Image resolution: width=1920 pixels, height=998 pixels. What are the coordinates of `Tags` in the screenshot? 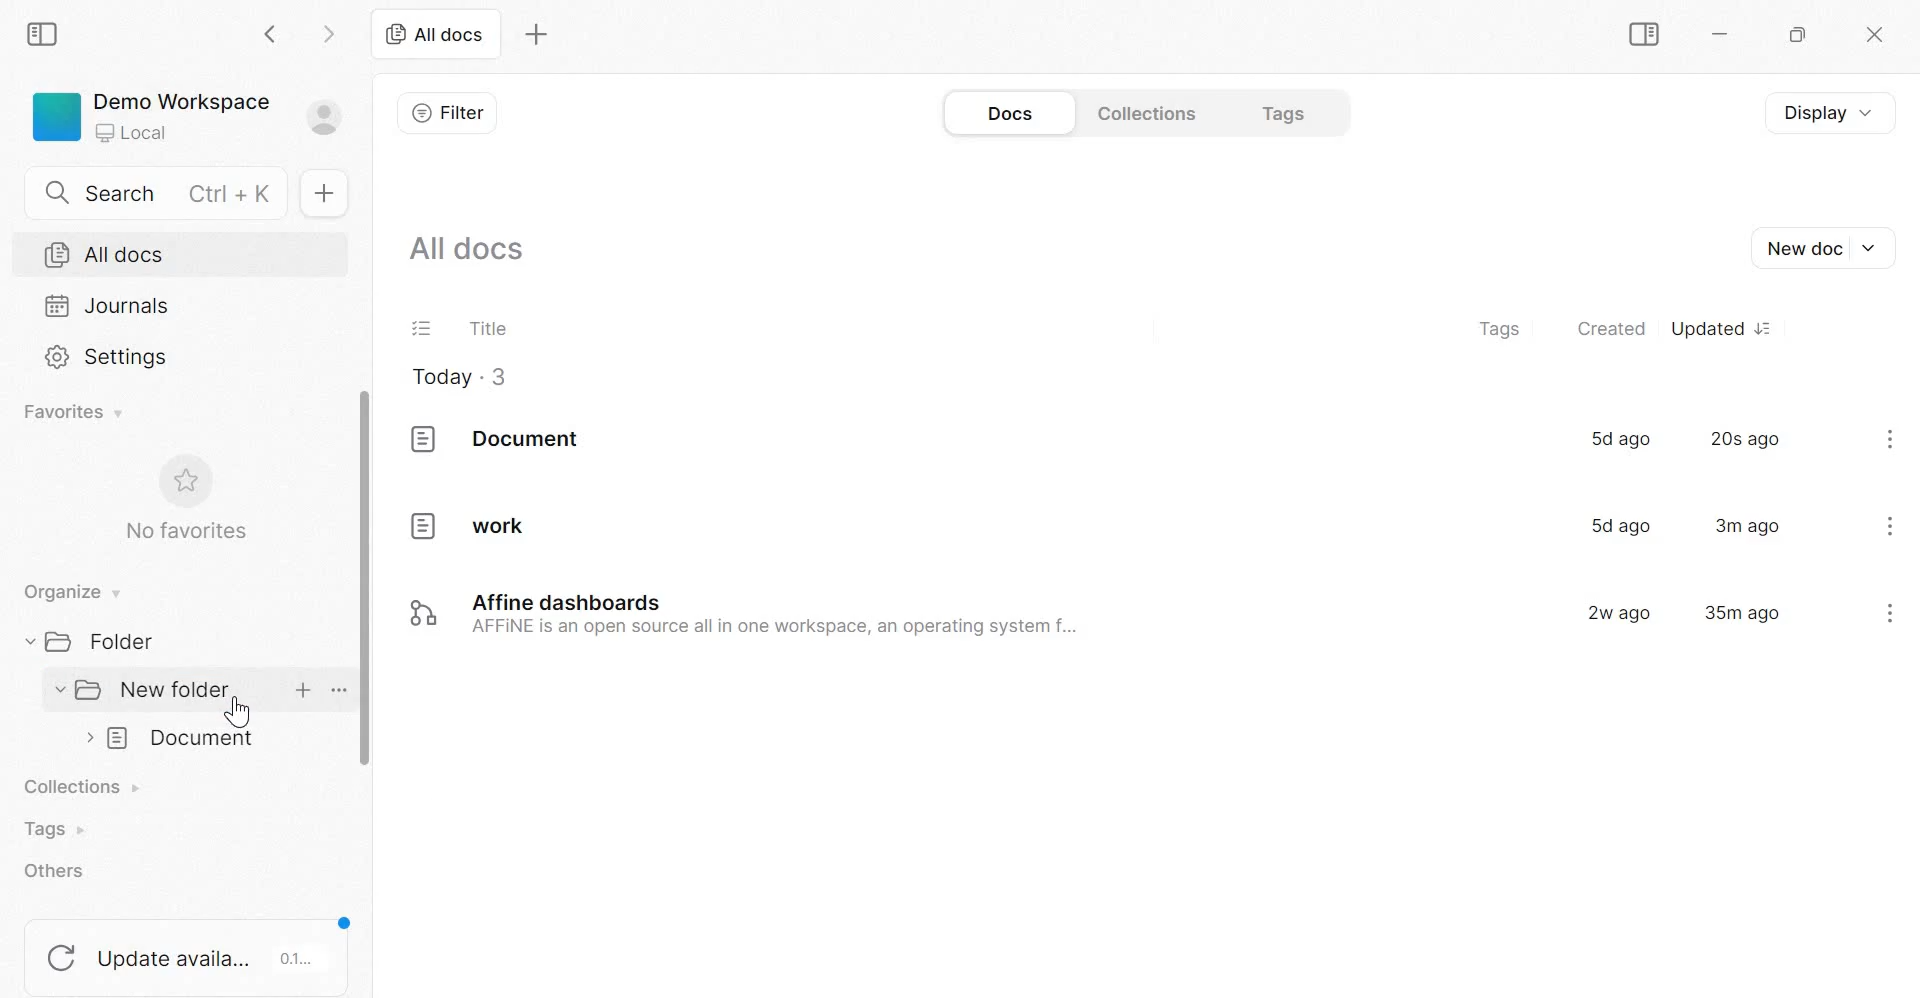 It's located at (1287, 113).